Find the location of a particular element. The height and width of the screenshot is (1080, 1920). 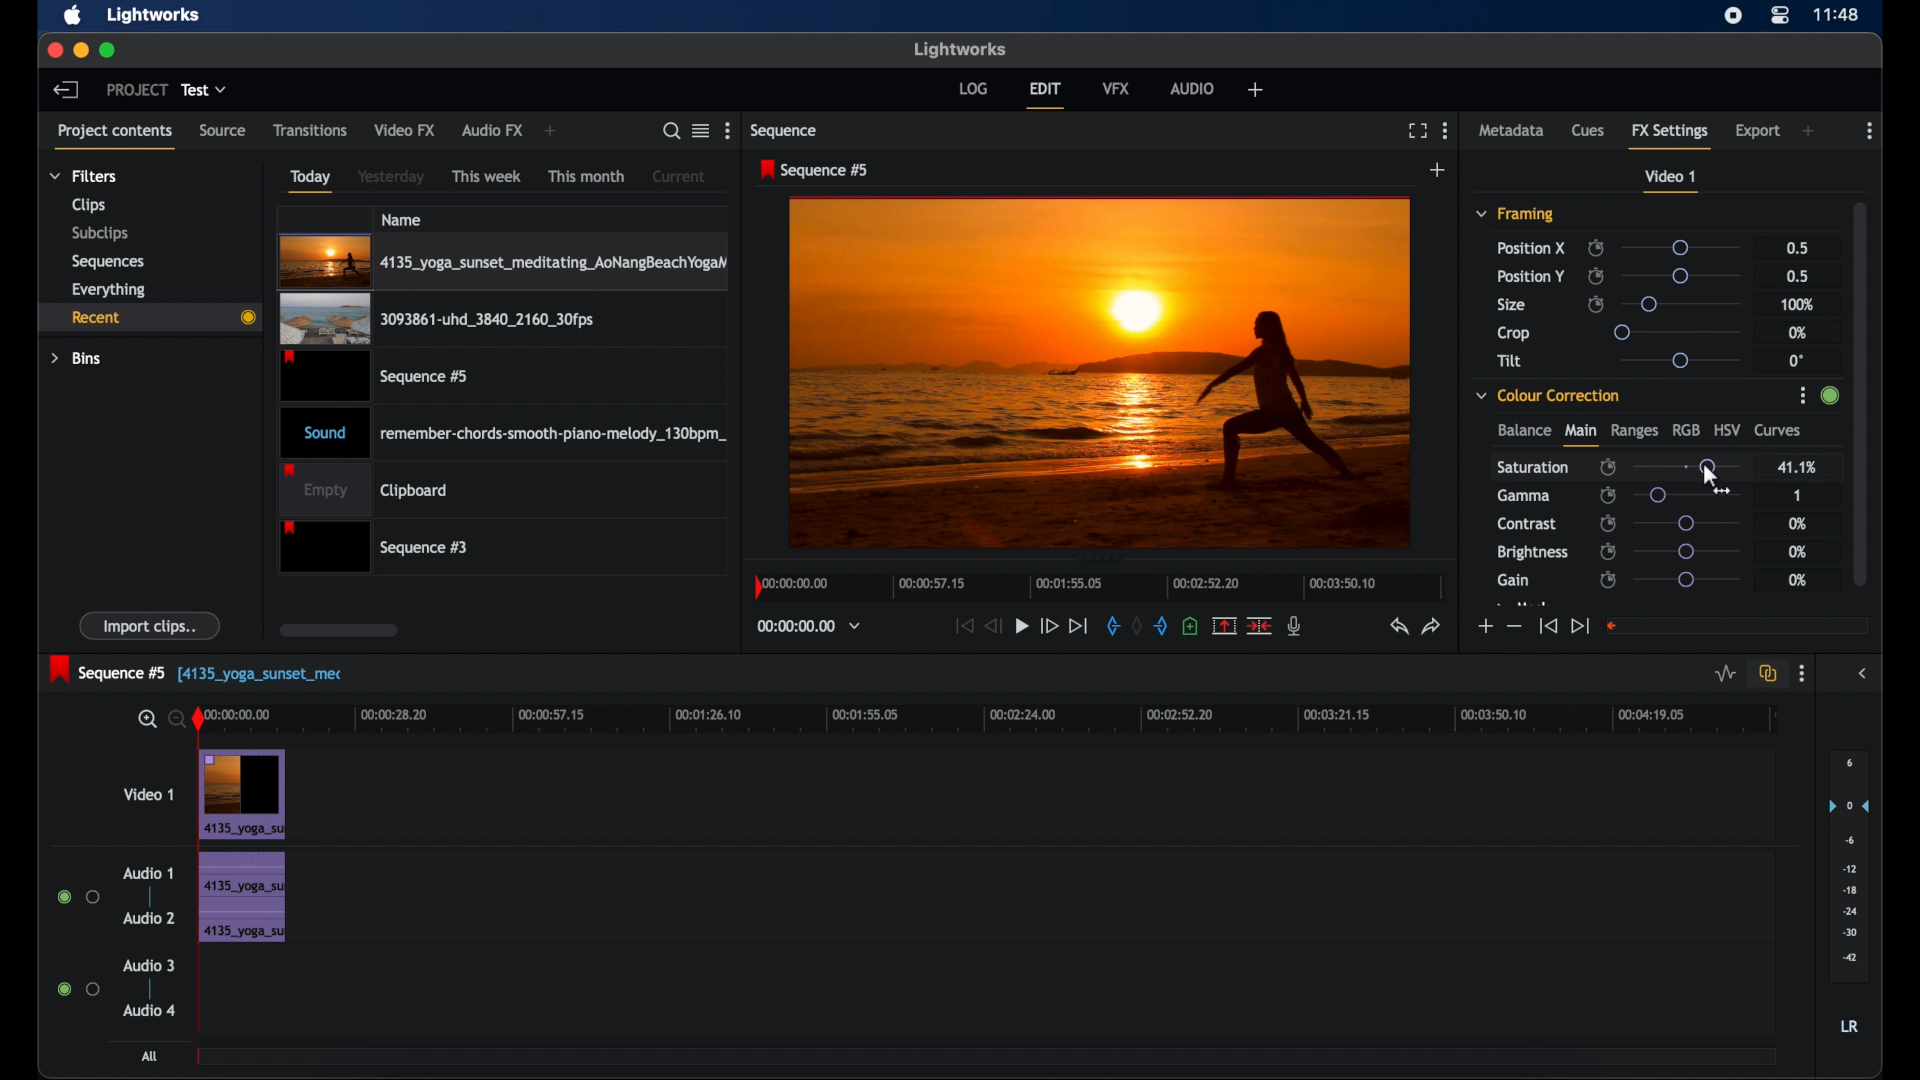

video preview is located at coordinates (1100, 371).